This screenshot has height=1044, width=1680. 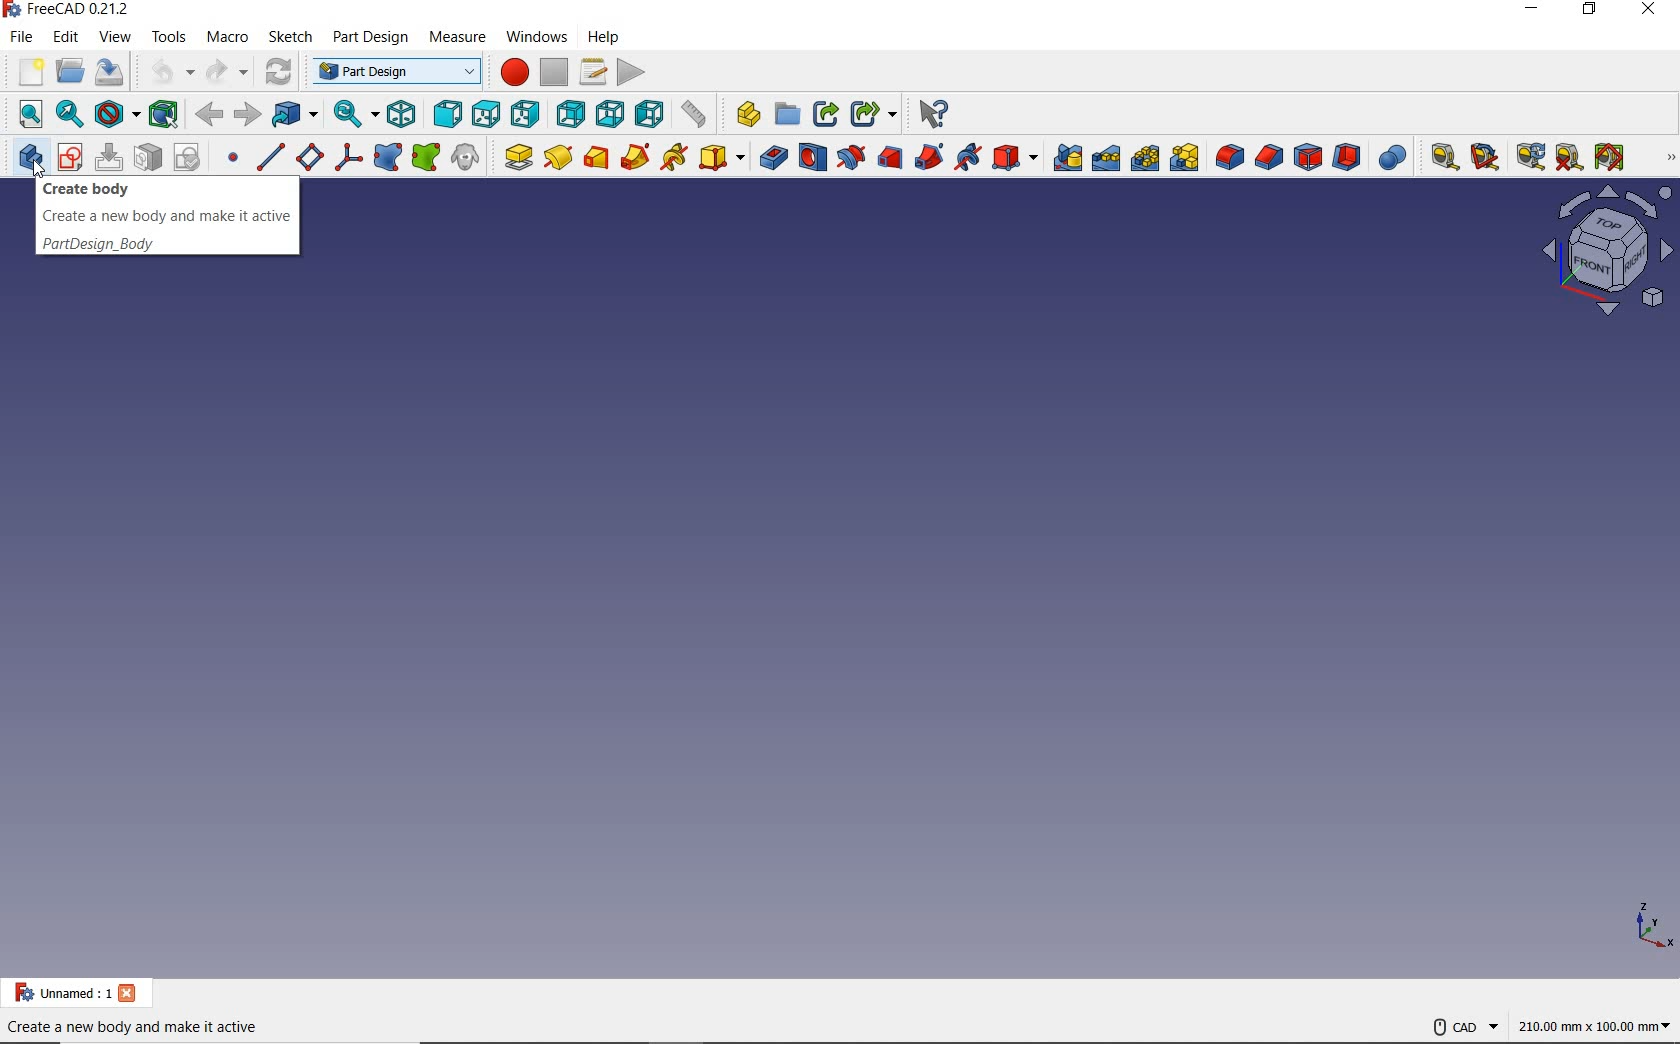 What do you see at coordinates (1230, 158) in the screenshot?
I see `FILLET` at bounding box center [1230, 158].